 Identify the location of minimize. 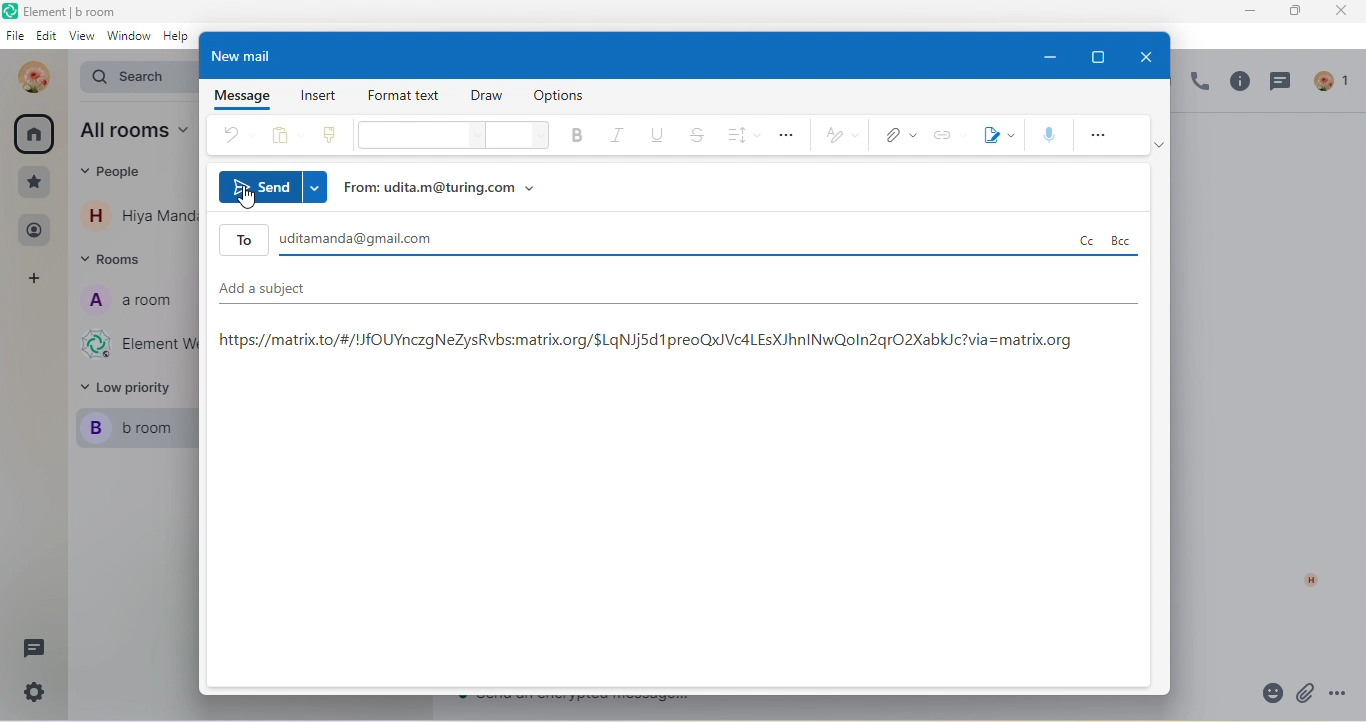
(1249, 12).